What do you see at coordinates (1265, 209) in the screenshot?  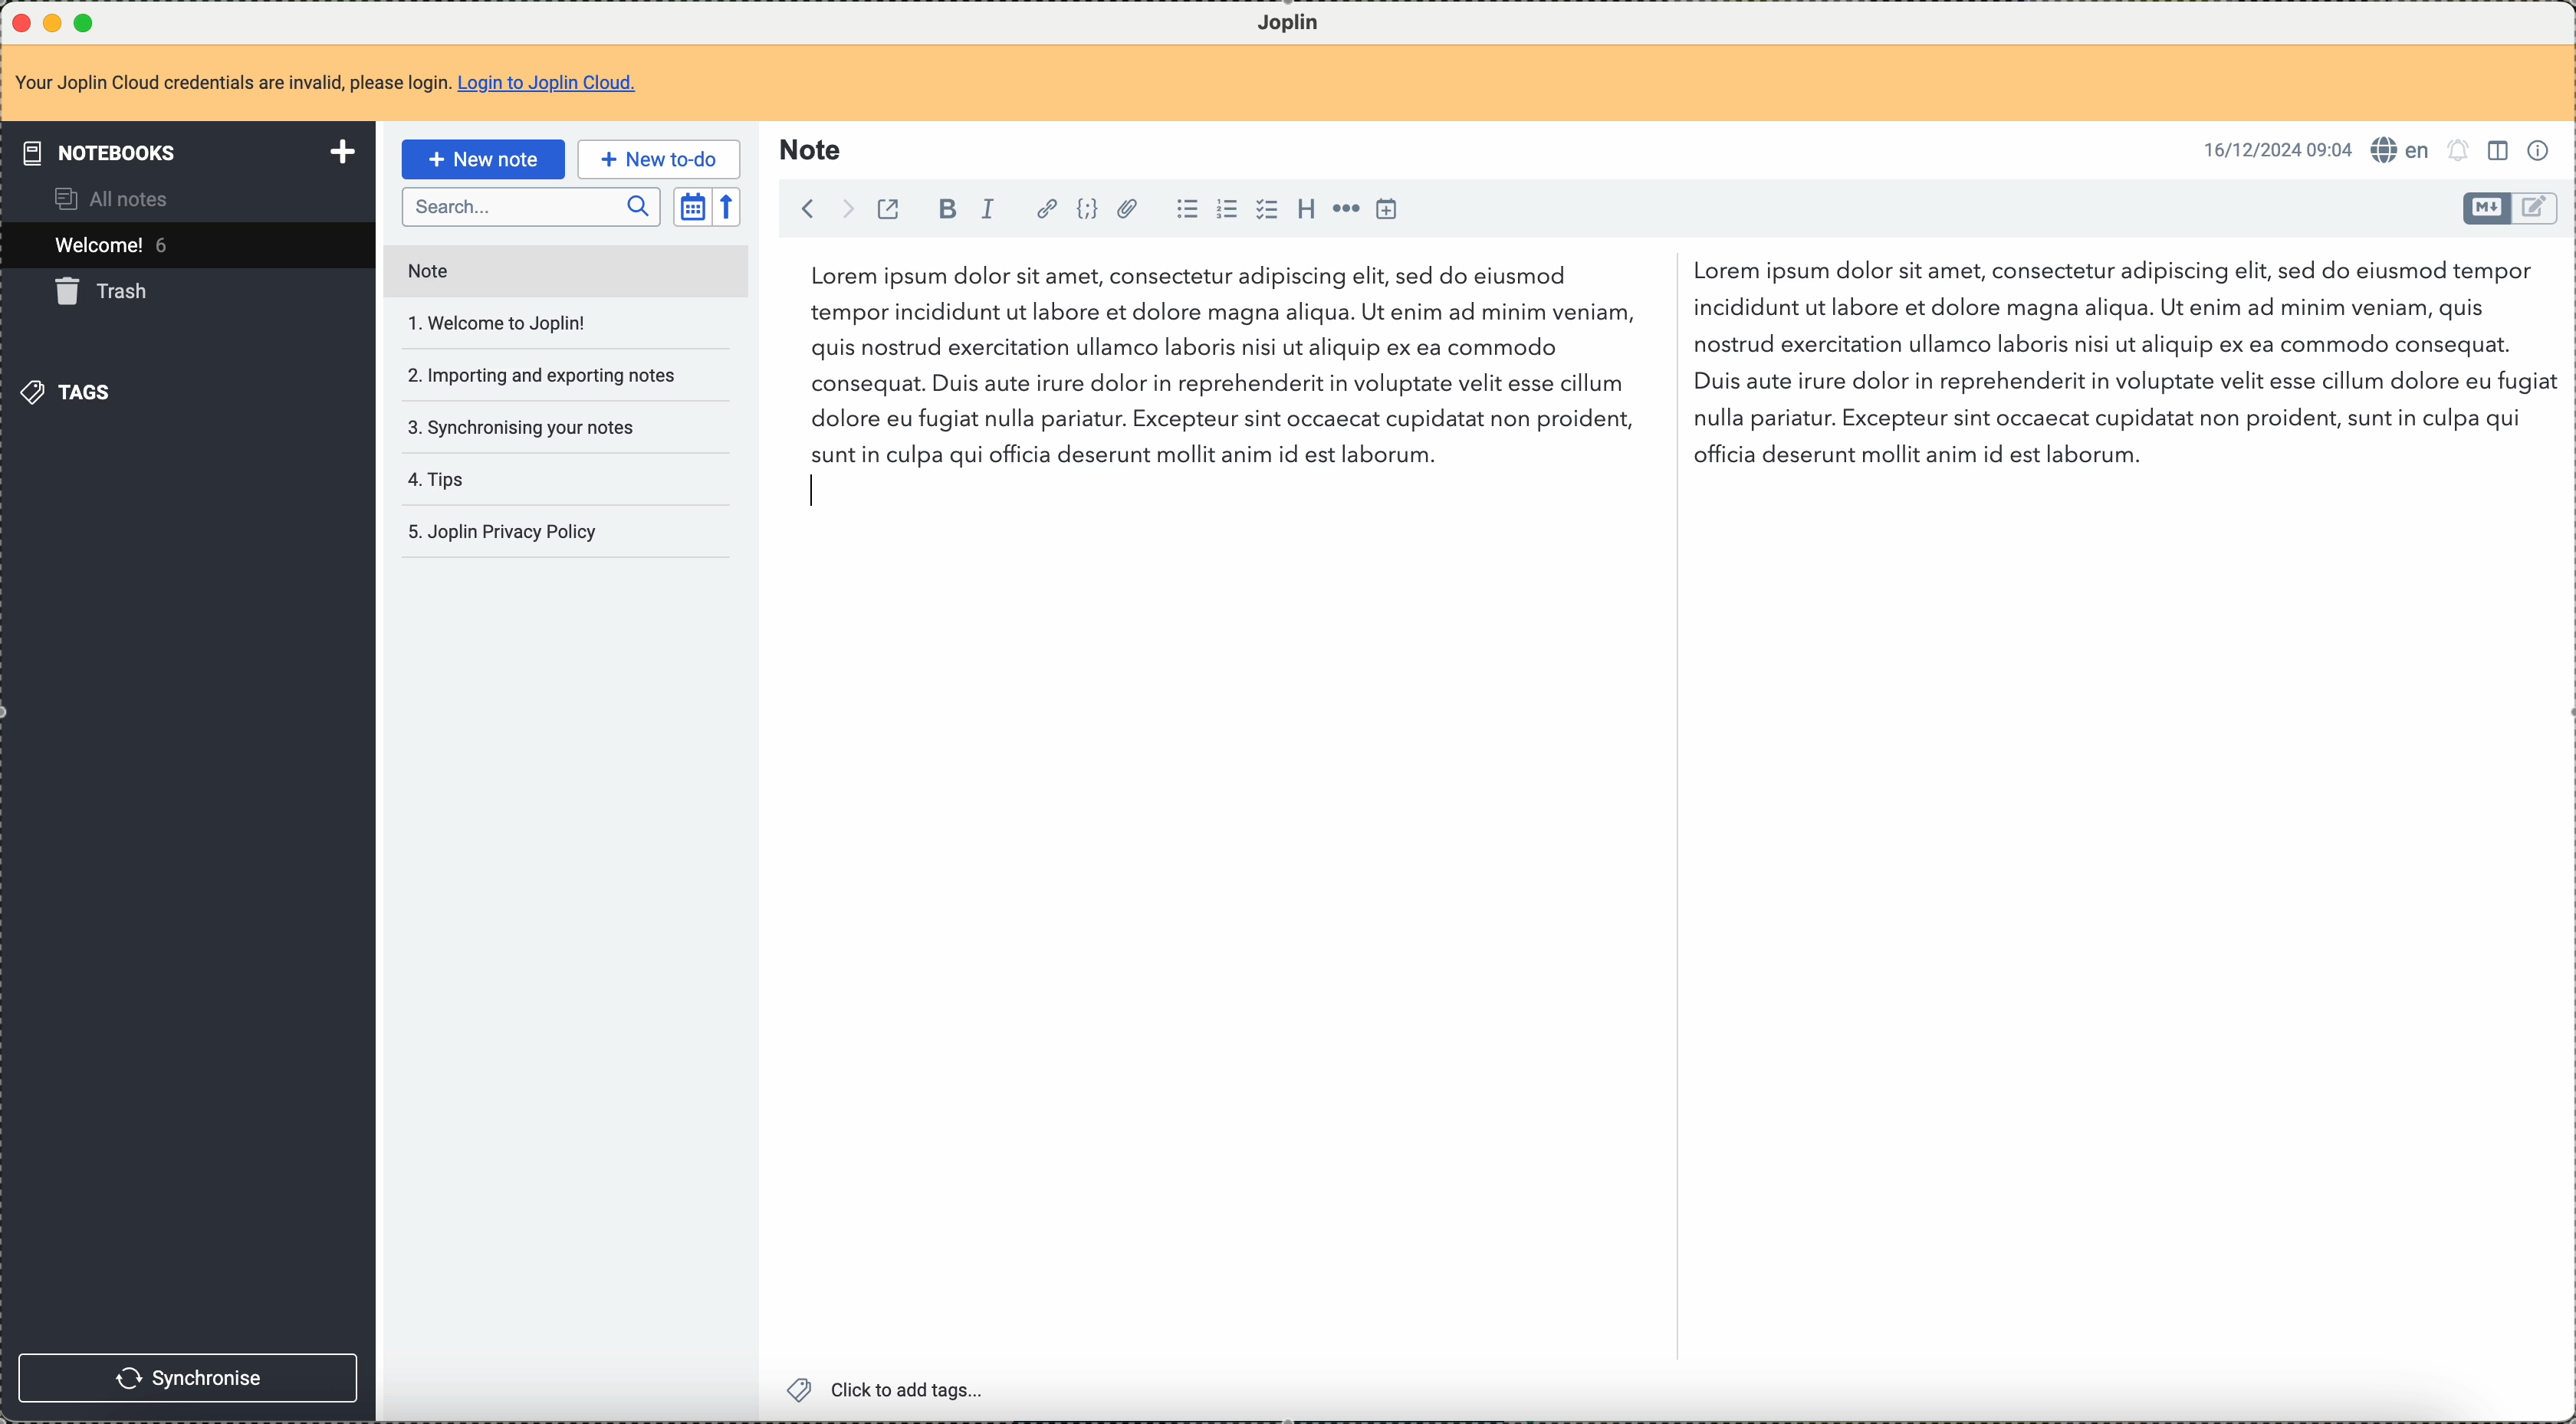 I see `checkbox` at bounding box center [1265, 209].